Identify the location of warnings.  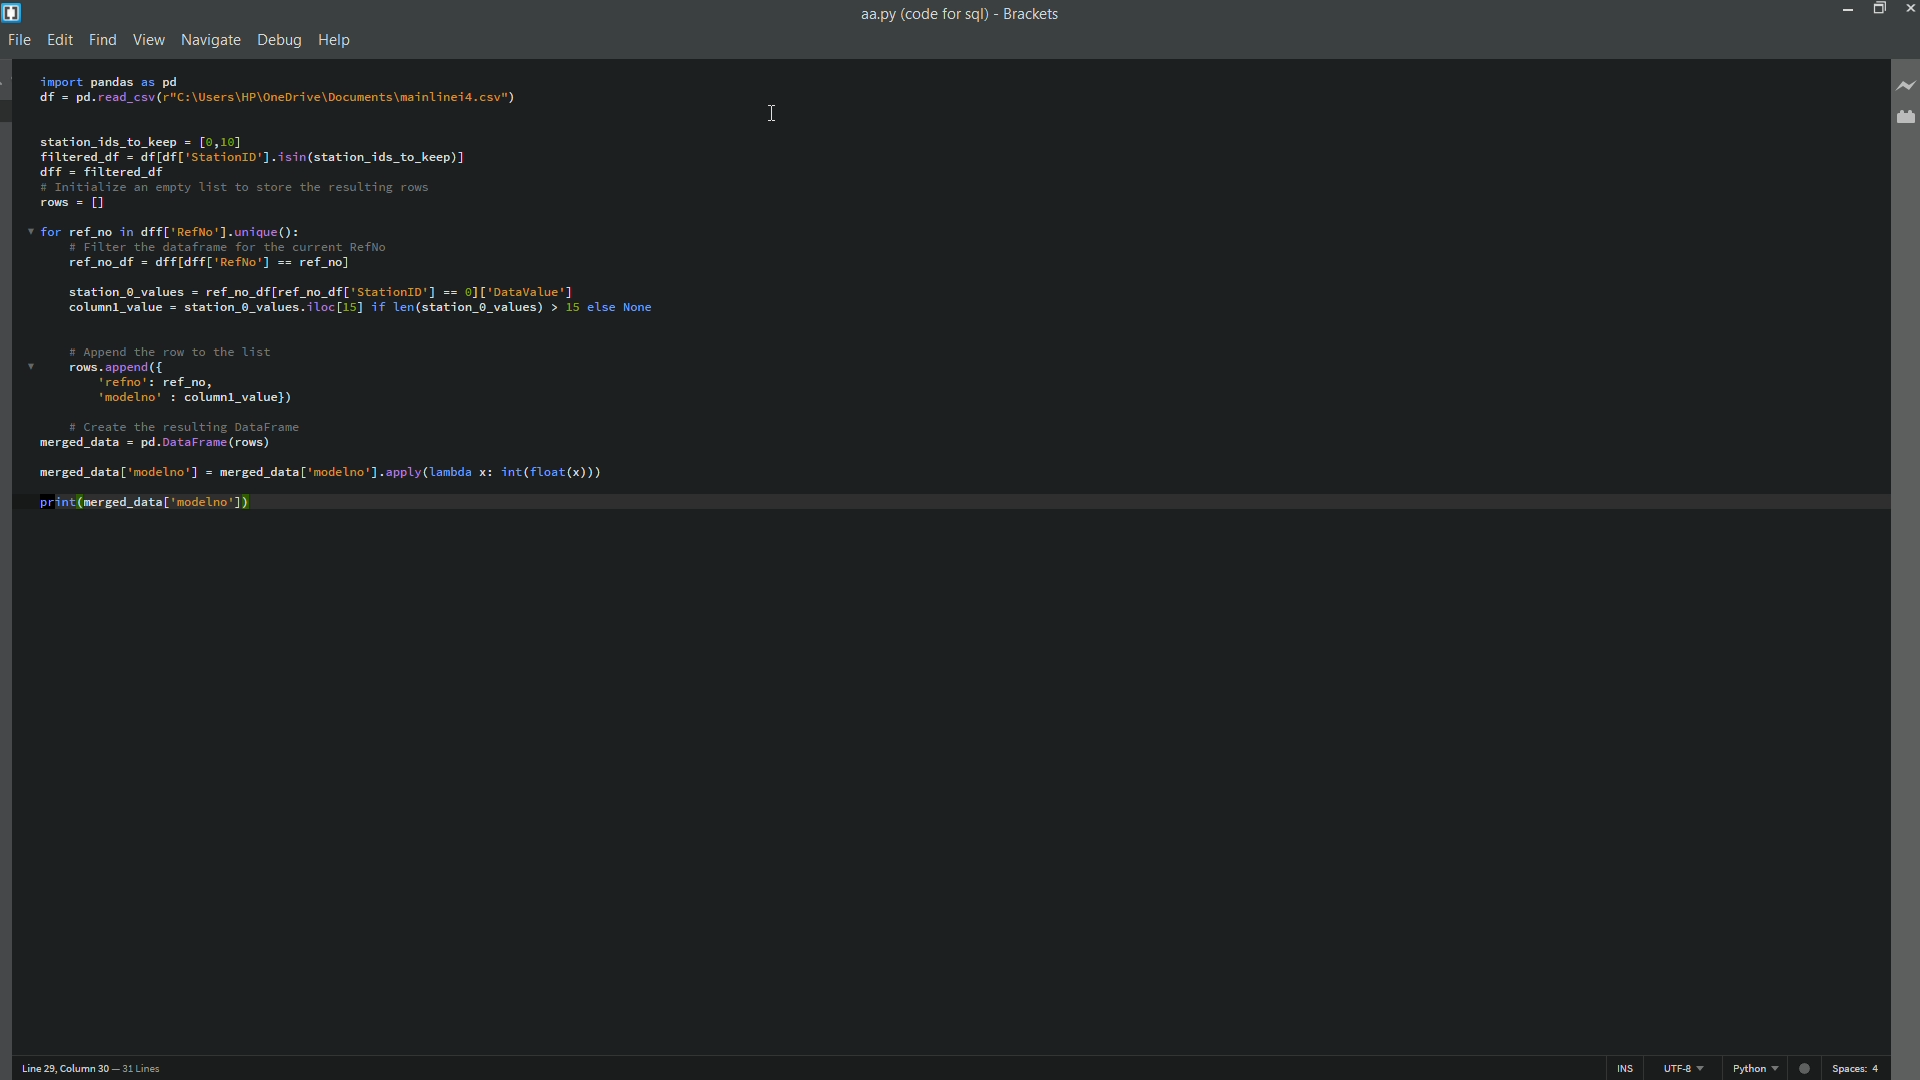
(1805, 1068).